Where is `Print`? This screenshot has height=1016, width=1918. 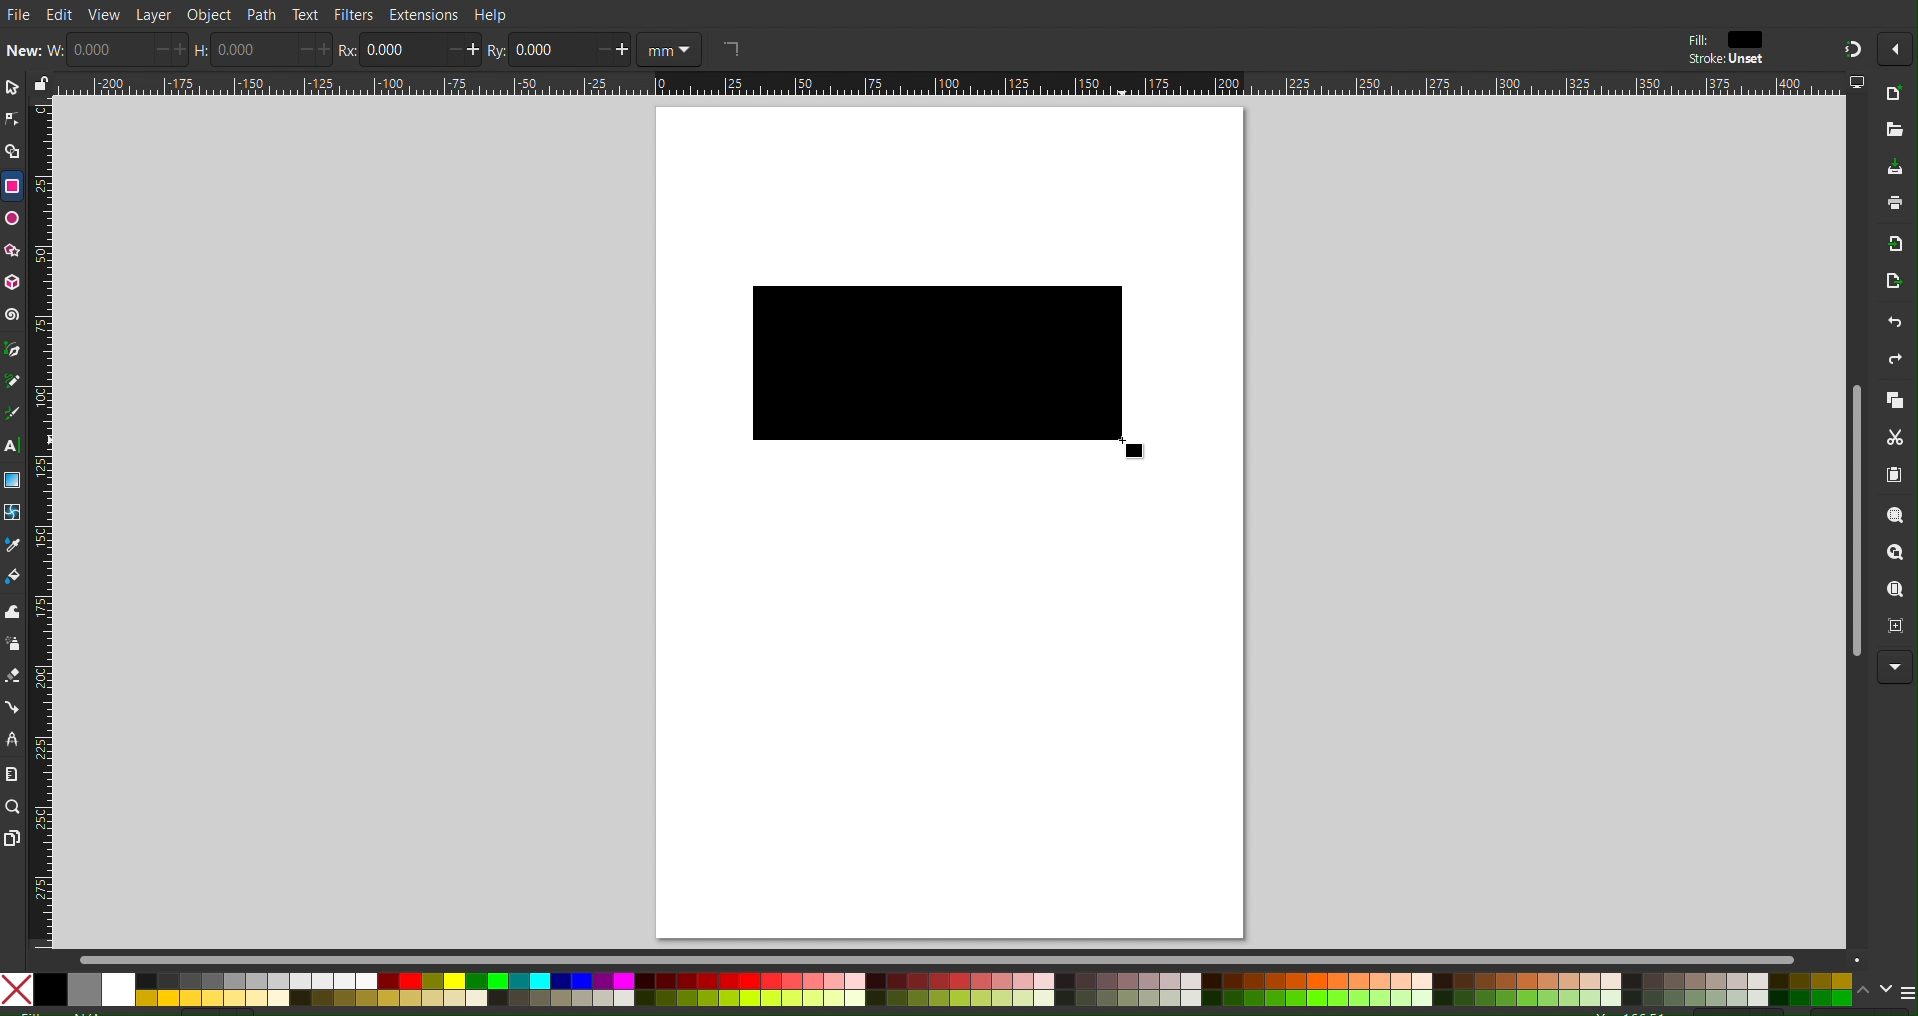
Print is located at coordinates (1890, 208).